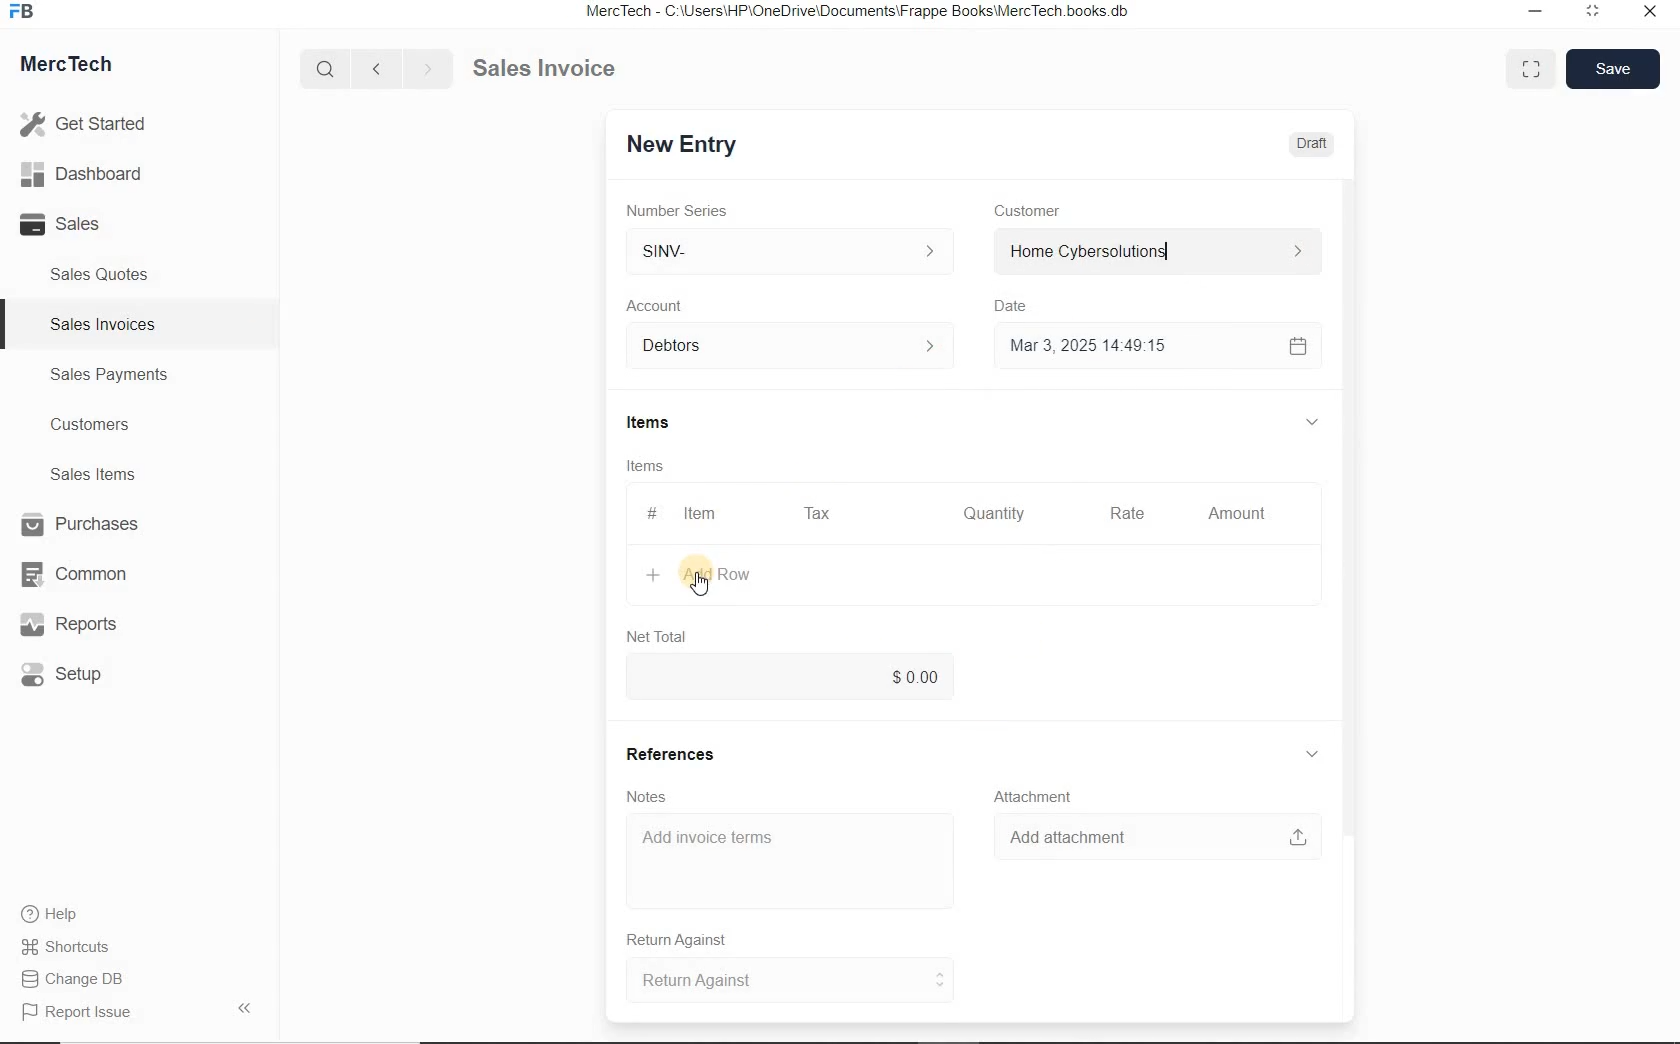  I want to click on Go back, so click(379, 69).